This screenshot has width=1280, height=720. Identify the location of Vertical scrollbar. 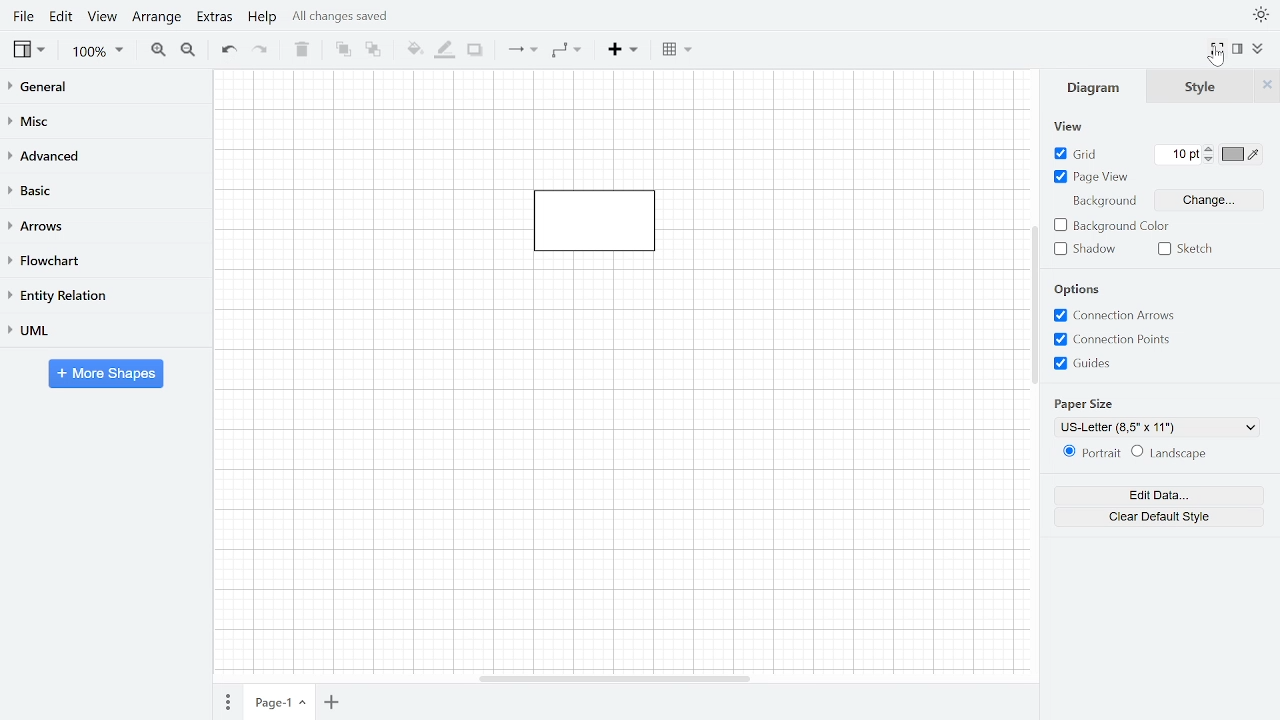
(1035, 305).